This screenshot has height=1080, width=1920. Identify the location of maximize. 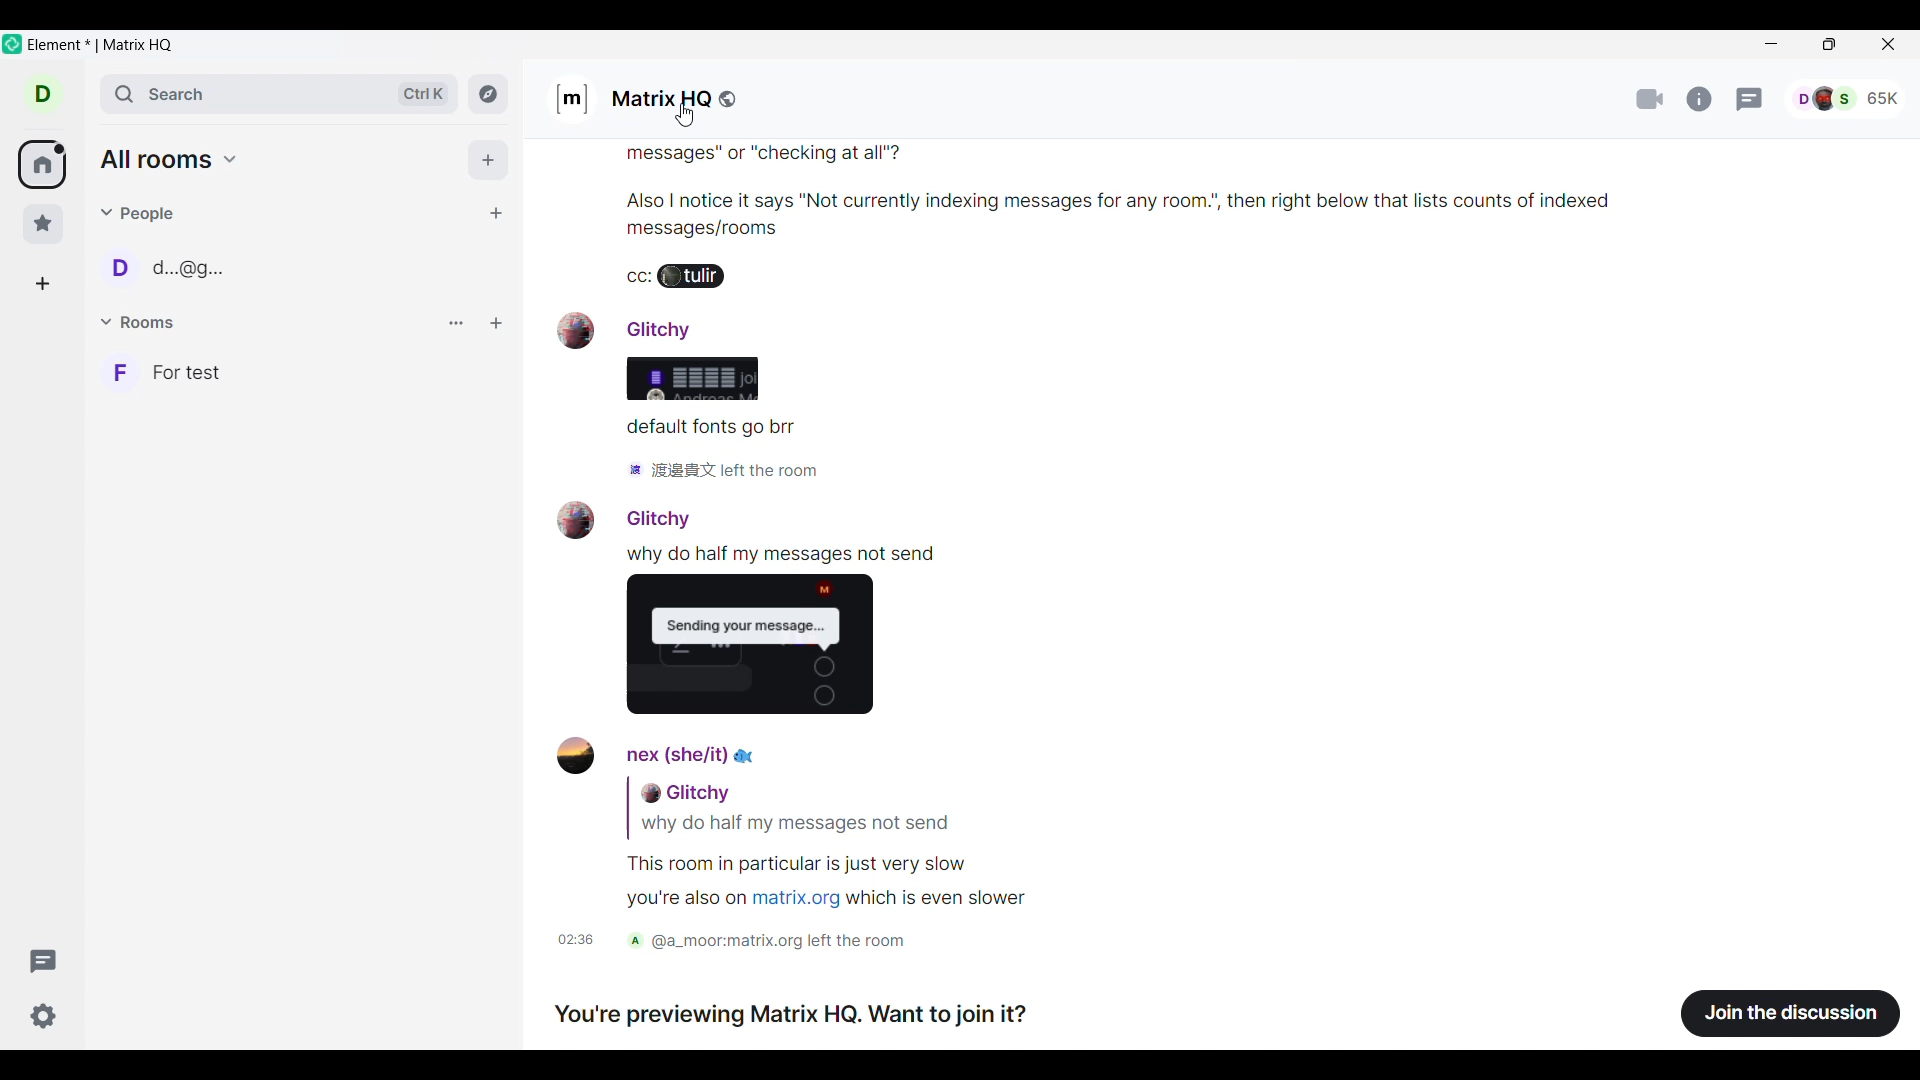
(1826, 47).